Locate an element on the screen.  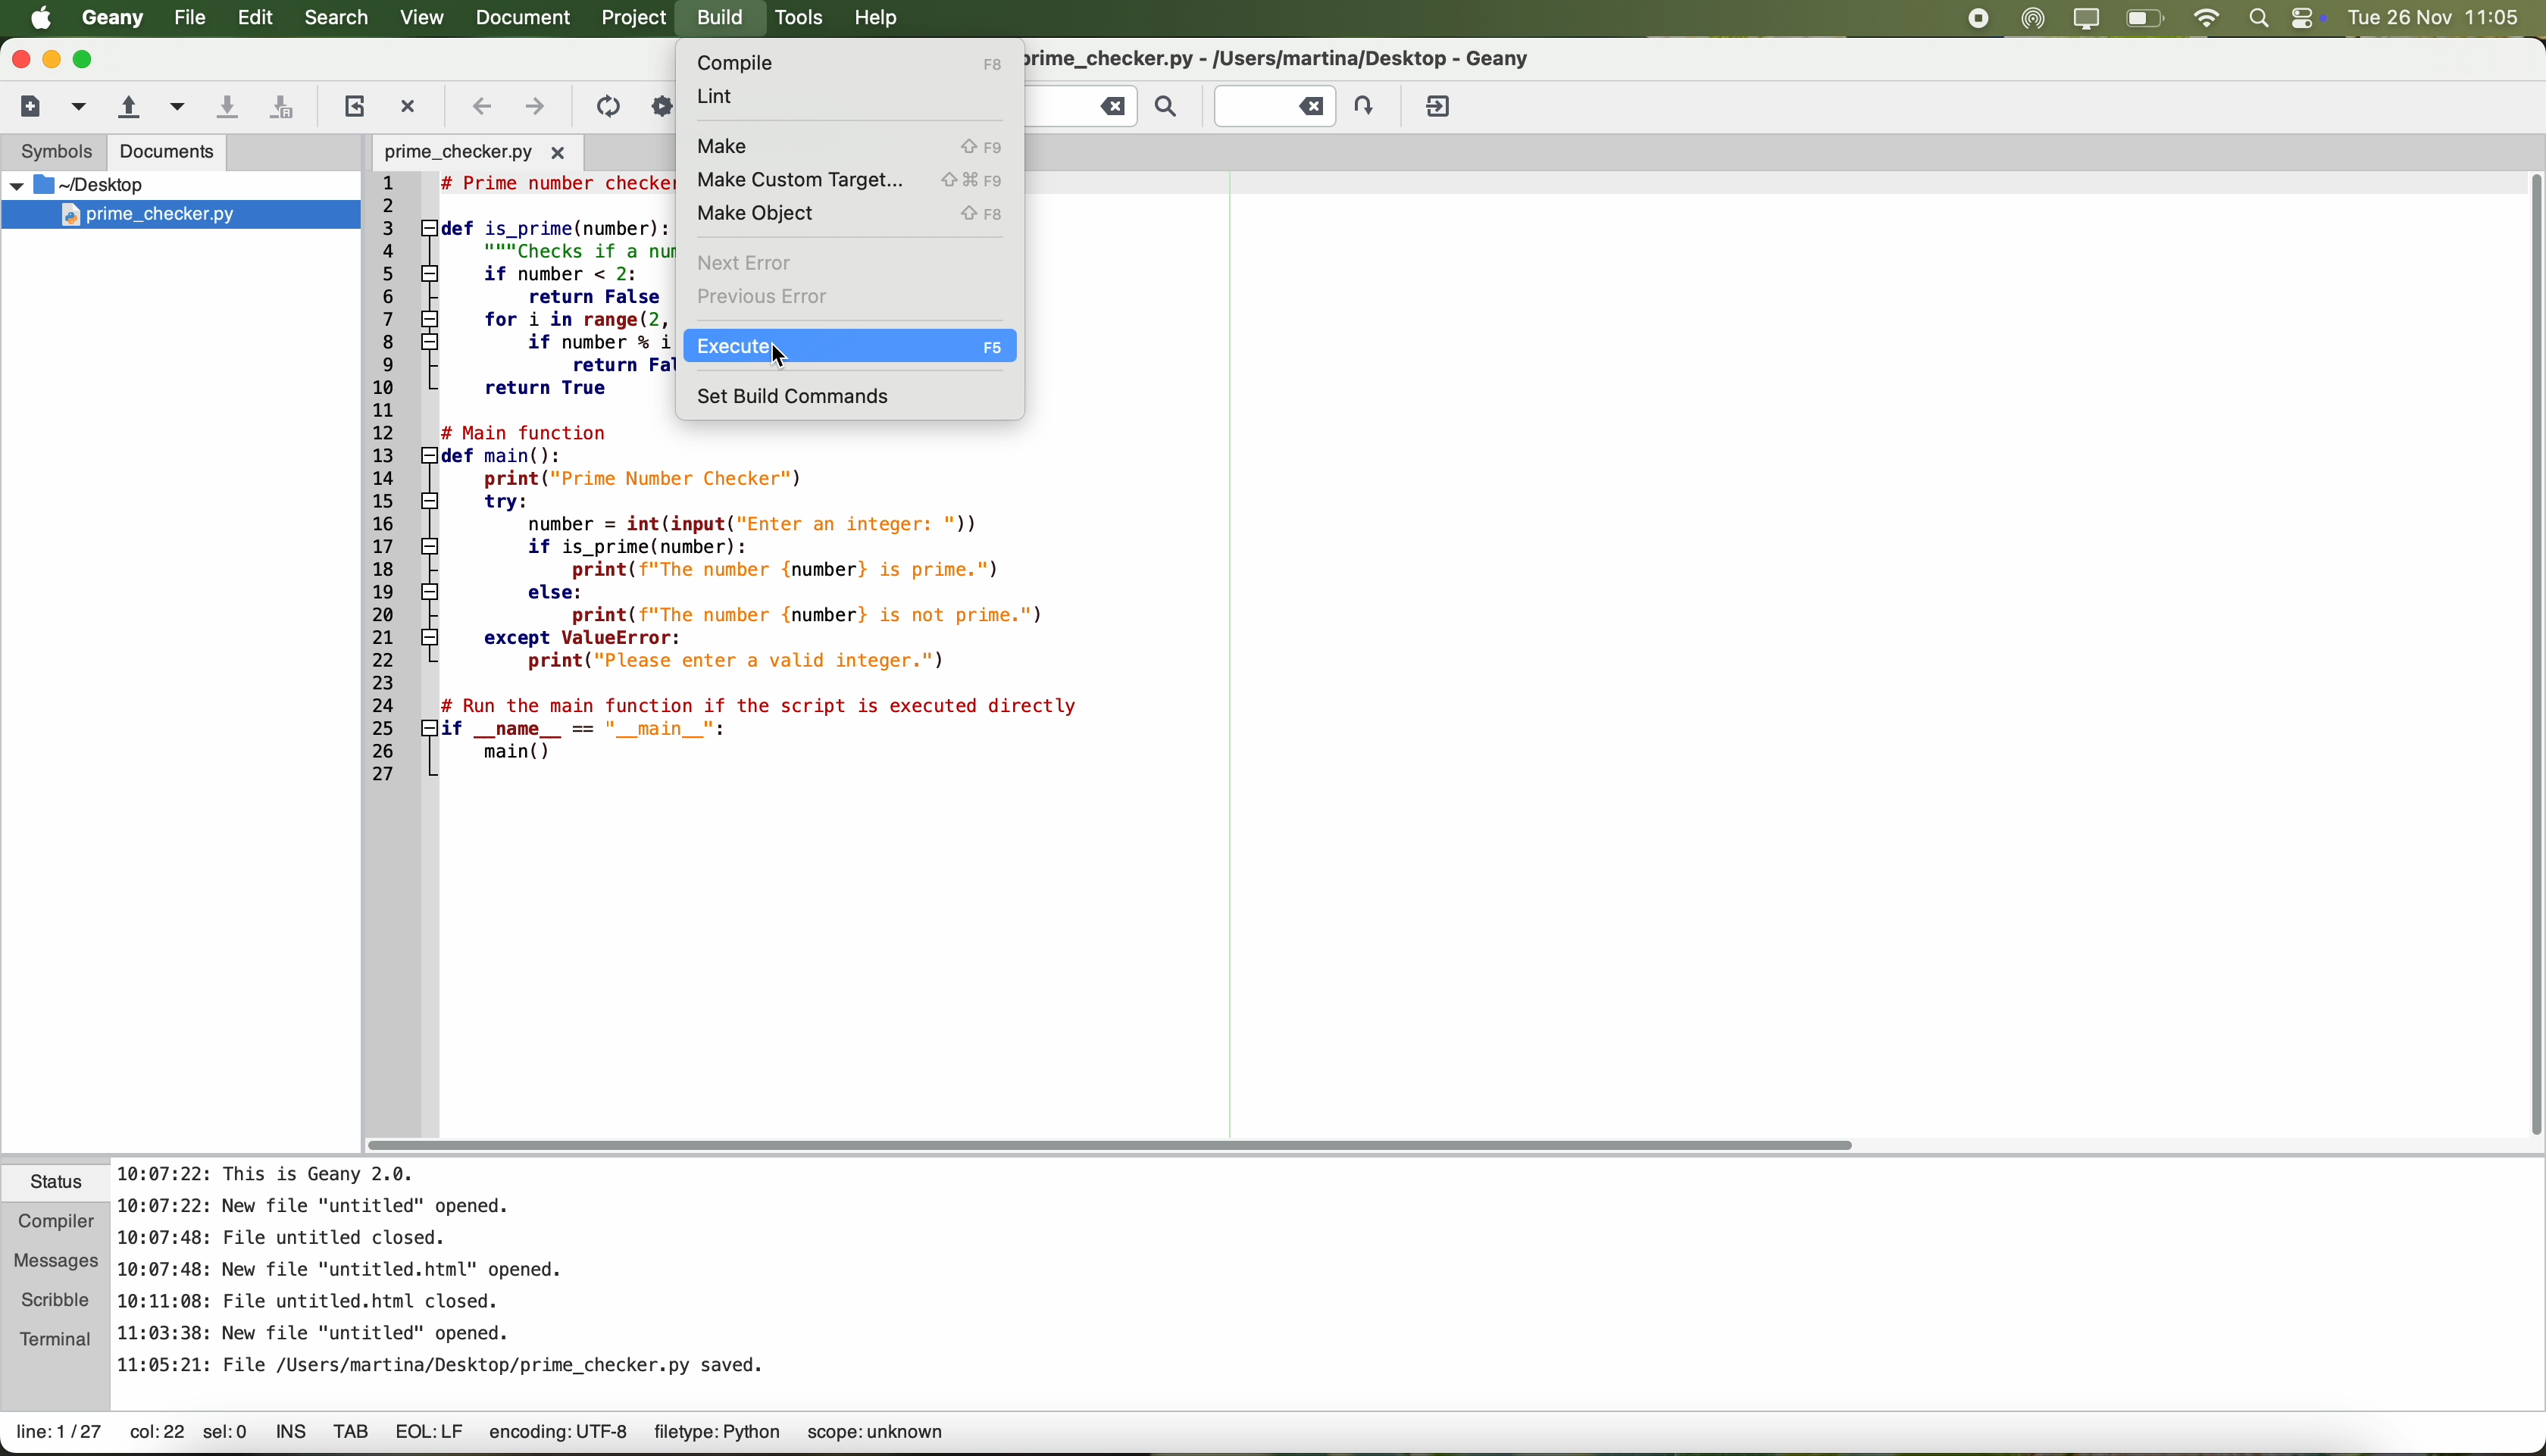
airdrop is located at coordinates (2033, 19).